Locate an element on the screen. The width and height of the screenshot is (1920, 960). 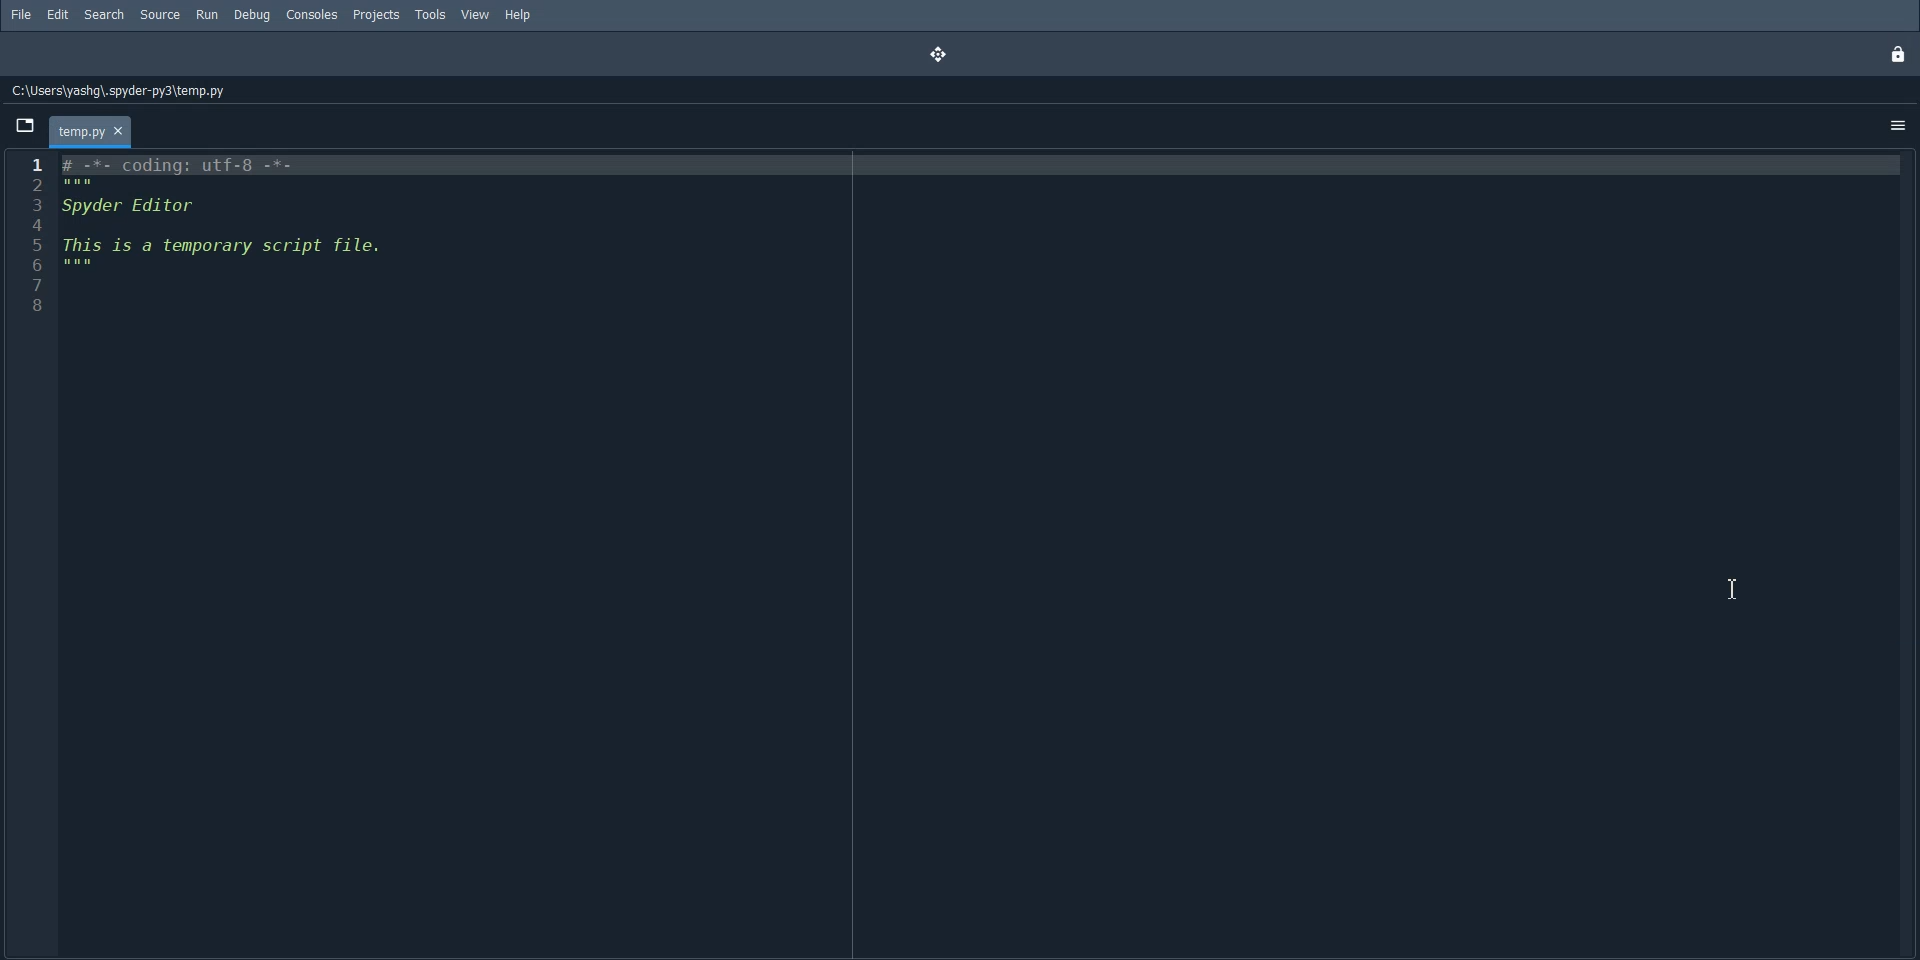
Run is located at coordinates (206, 14).